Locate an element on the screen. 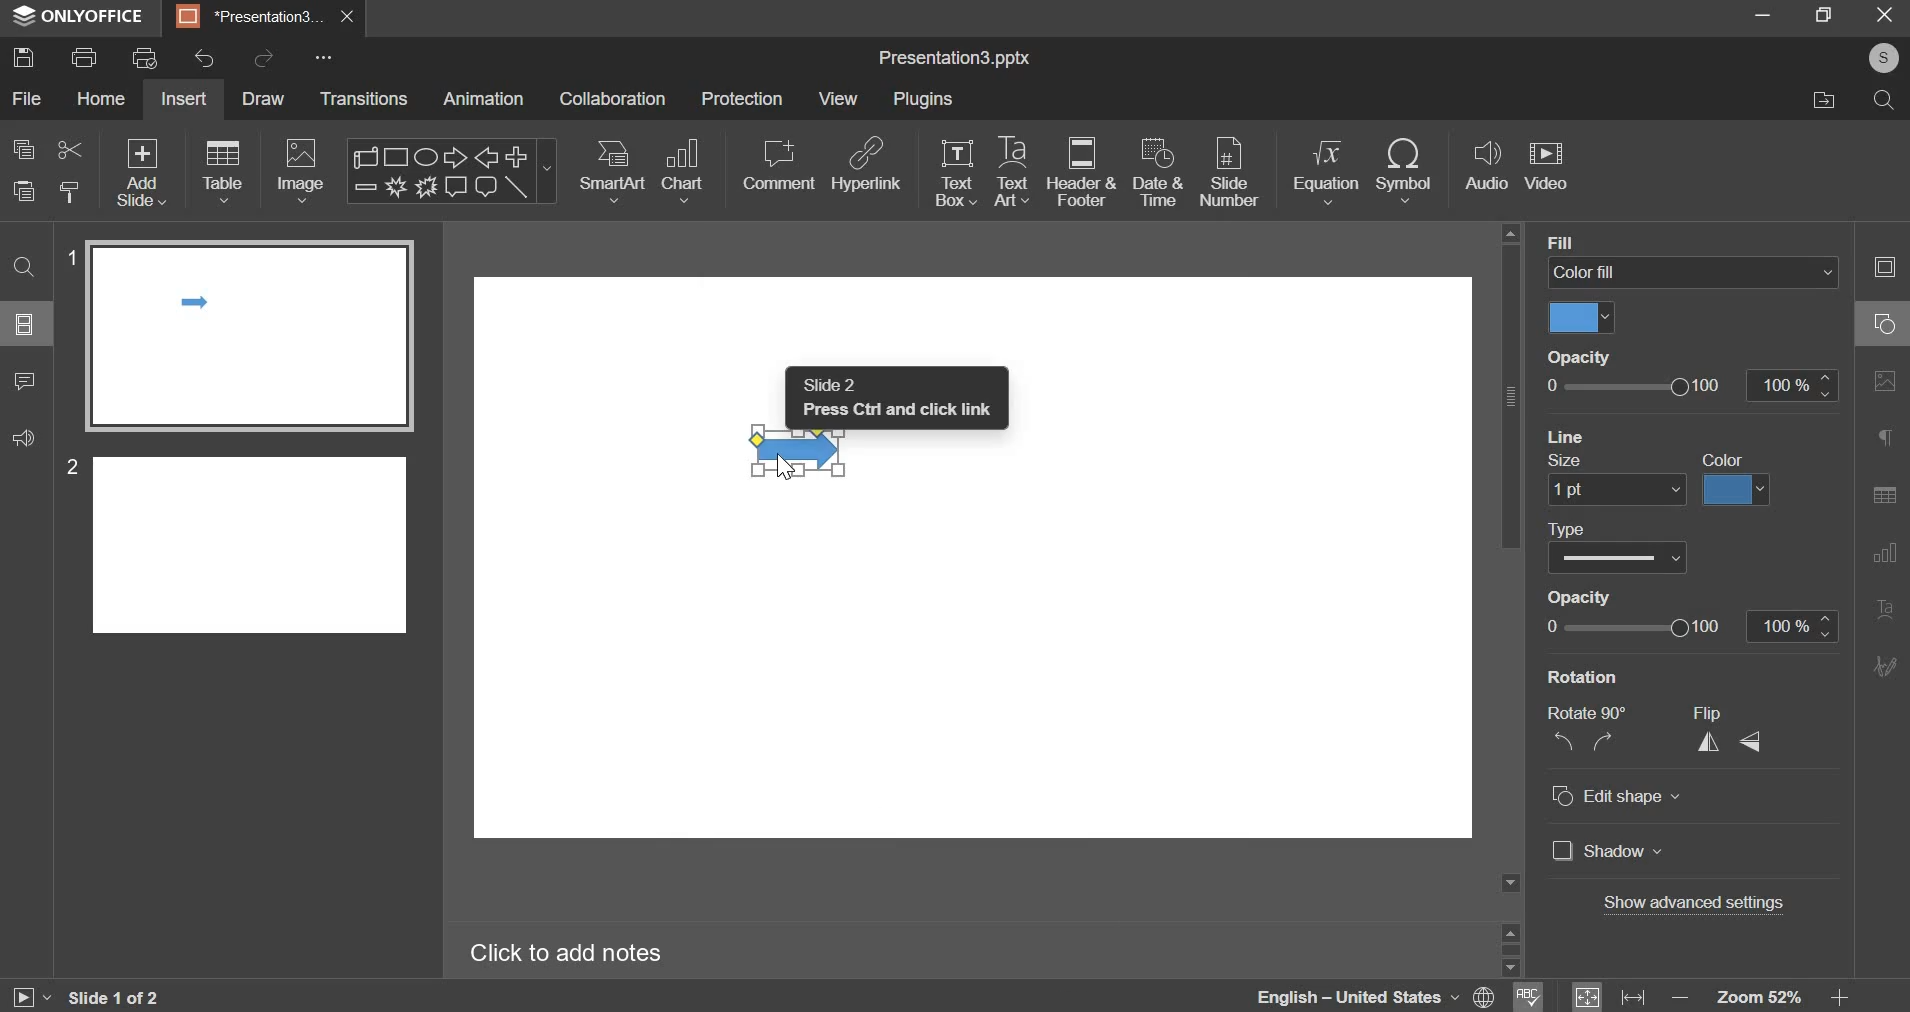 This screenshot has width=1910, height=1012. close is located at coordinates (348, 17).